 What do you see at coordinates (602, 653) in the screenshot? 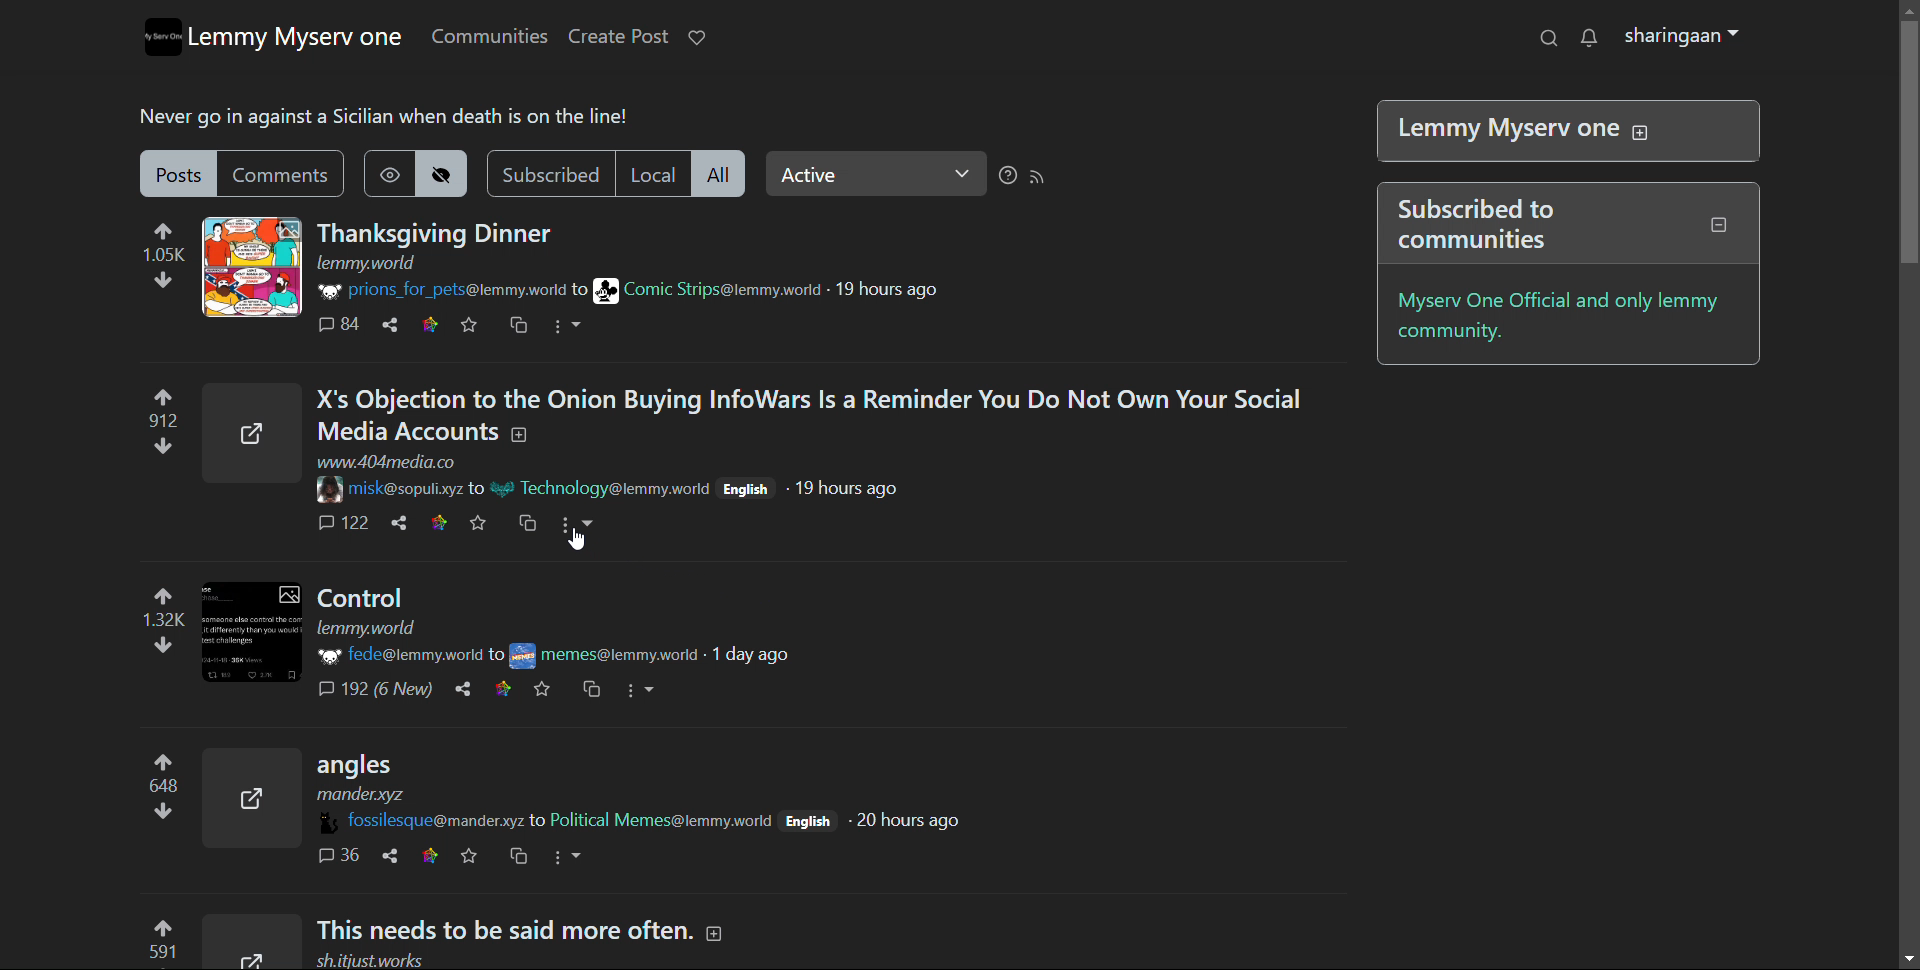
I see `community` at bounding box center [602, 653].